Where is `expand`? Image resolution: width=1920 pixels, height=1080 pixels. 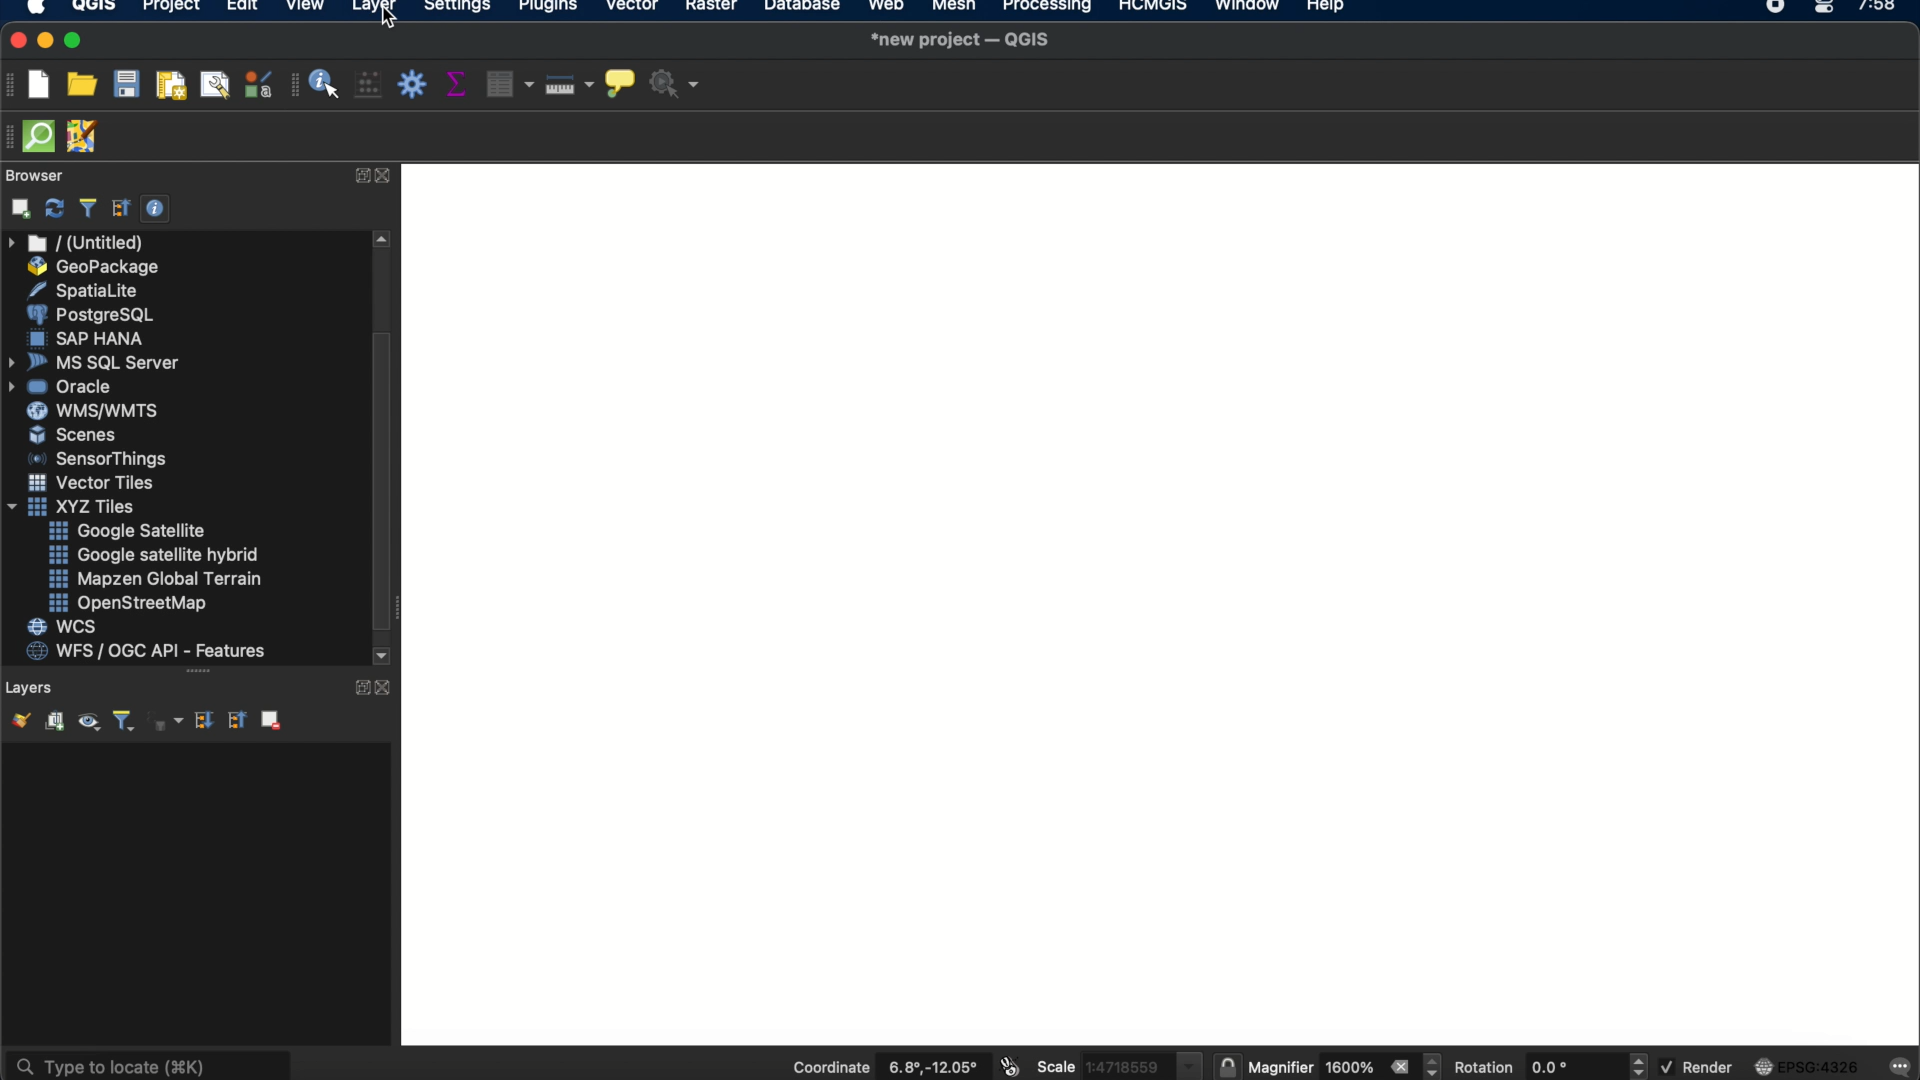 expand is located at coordinates (360, 687).